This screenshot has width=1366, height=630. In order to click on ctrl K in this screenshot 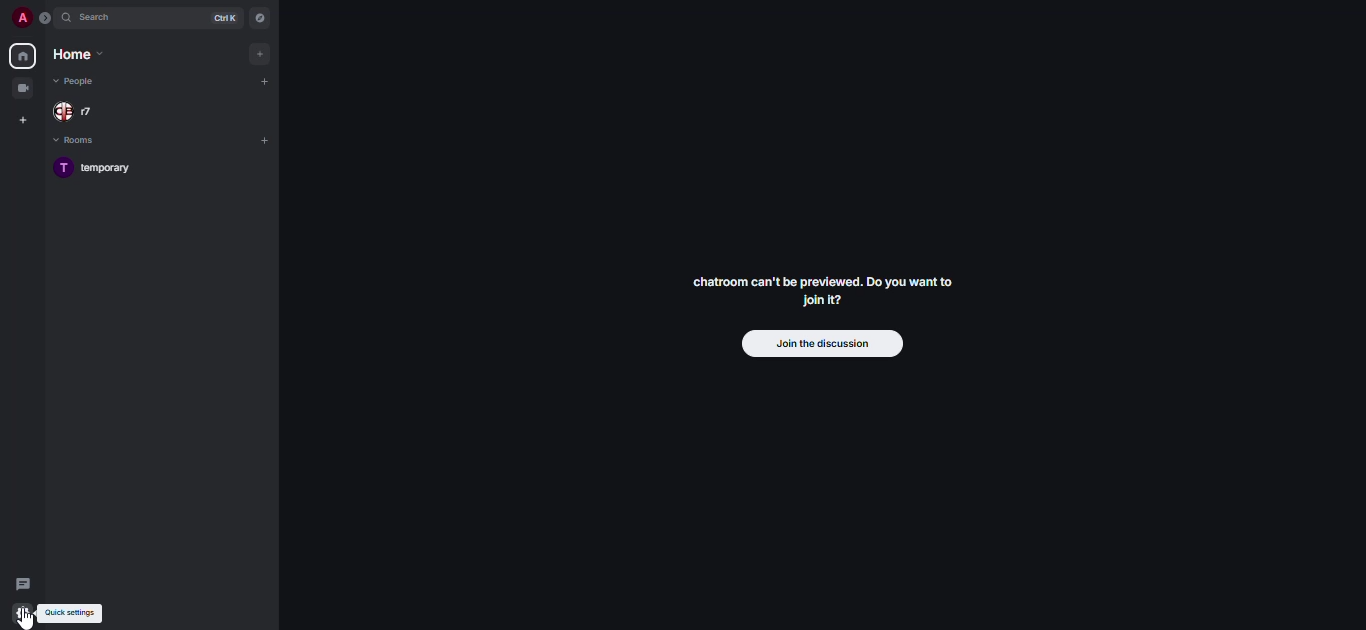, I will do `click(223, 18)`.